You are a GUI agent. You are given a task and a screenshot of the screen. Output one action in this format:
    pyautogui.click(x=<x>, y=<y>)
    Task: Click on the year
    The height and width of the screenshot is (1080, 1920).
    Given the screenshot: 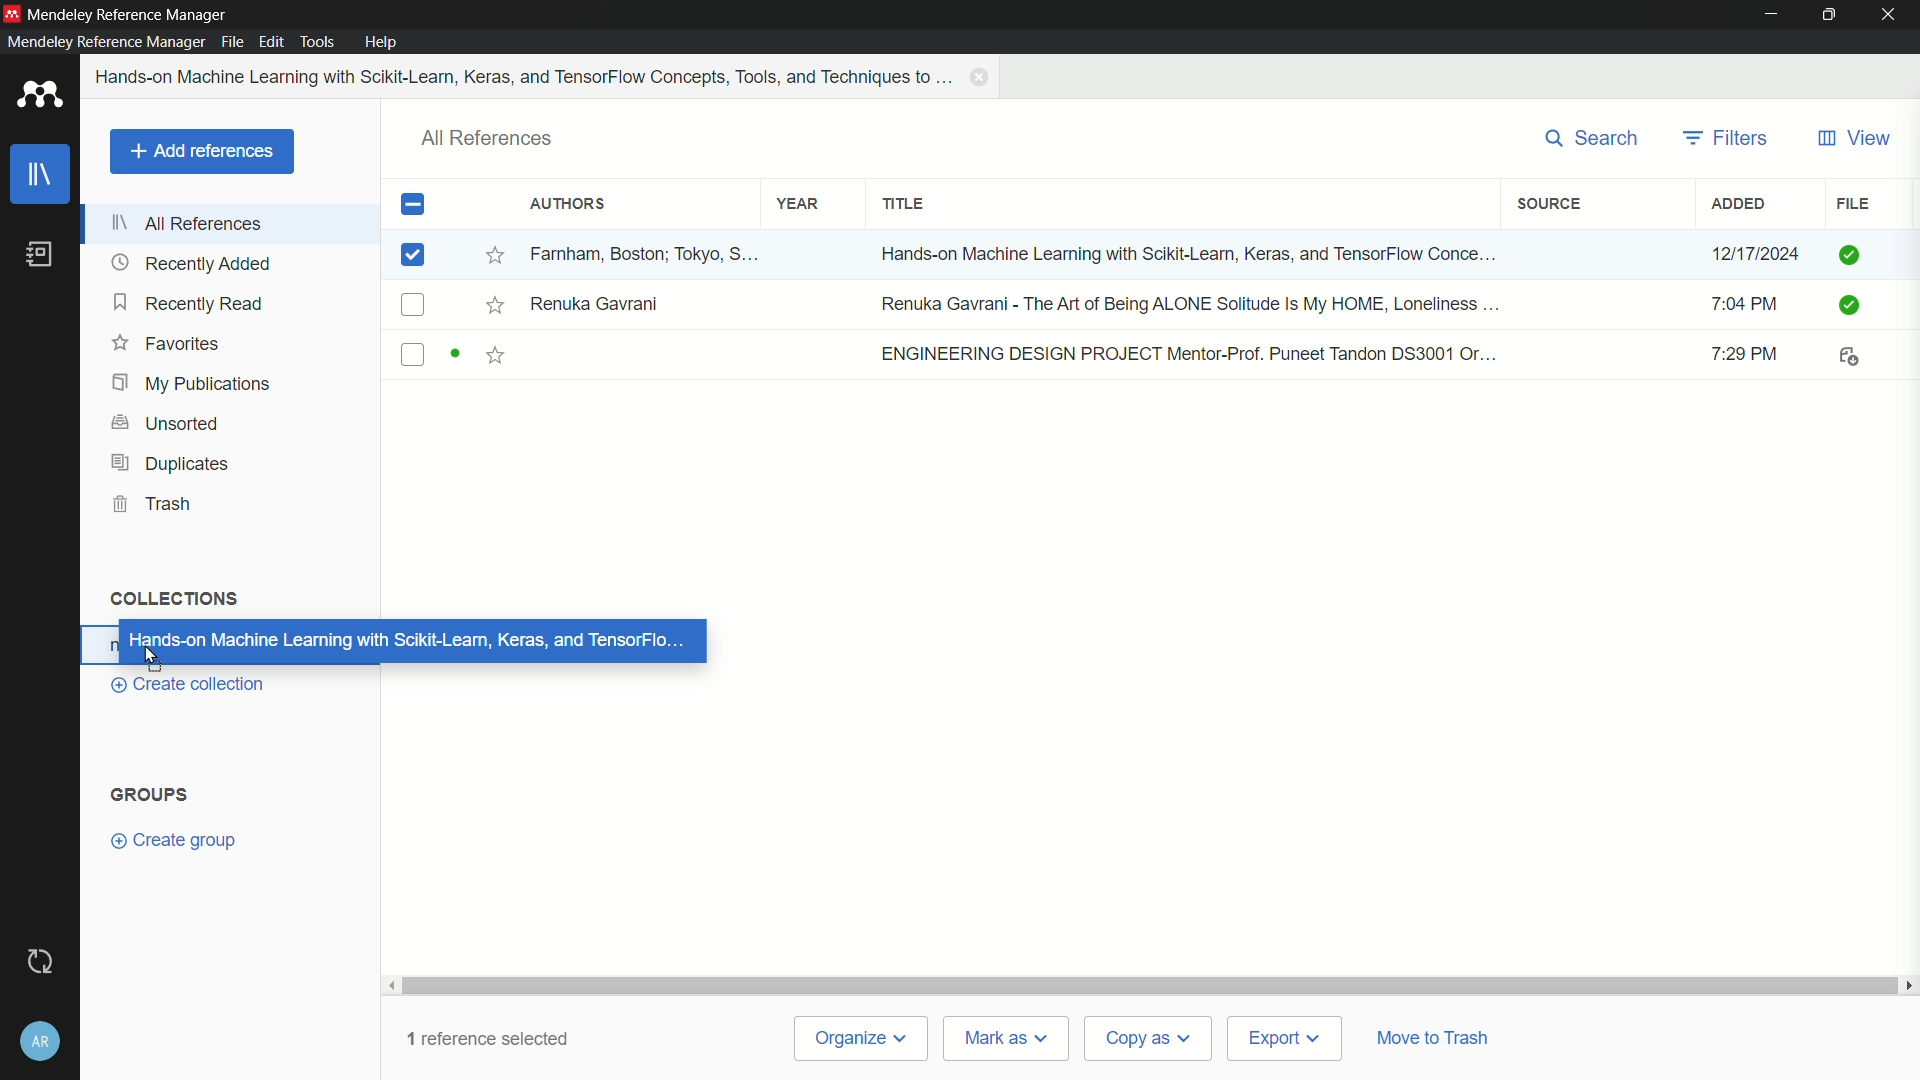 What is the action you would take?
    pyautogui.click(x=799, y=204)
    